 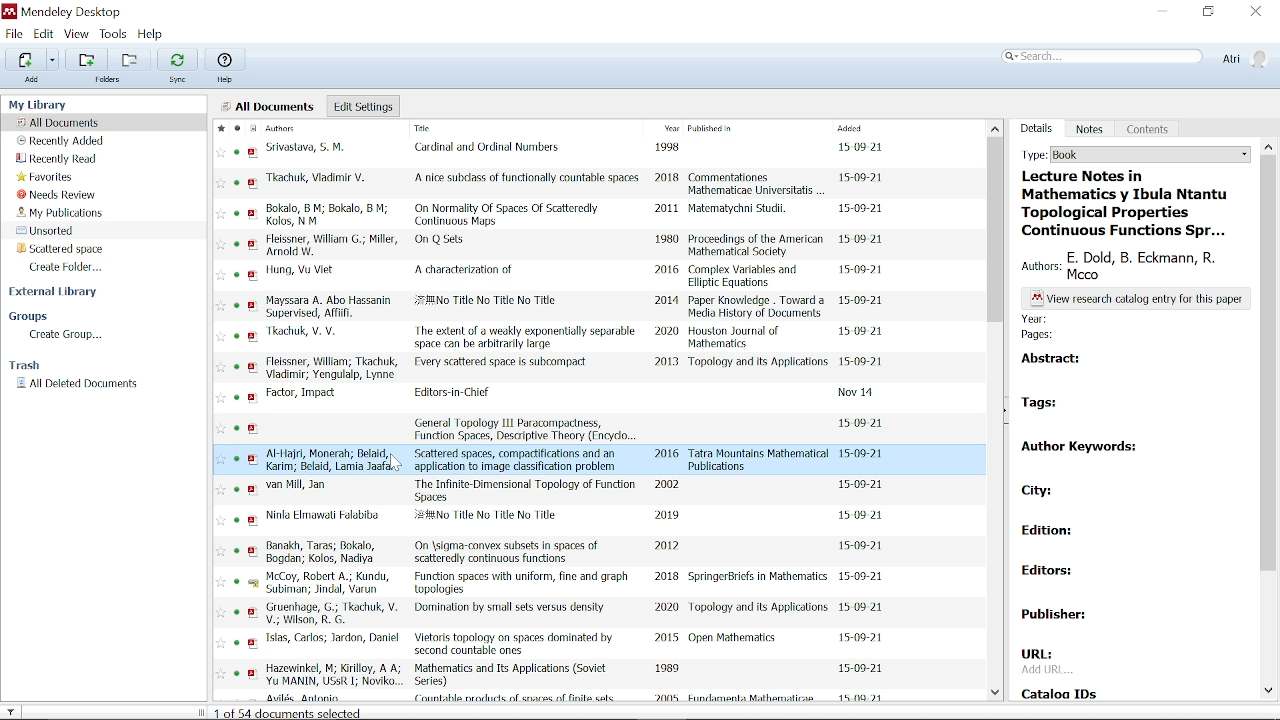 What do you see at coordinates (863, 666) in the screenshot?
I see `Date` at bounding box center [863, 666].